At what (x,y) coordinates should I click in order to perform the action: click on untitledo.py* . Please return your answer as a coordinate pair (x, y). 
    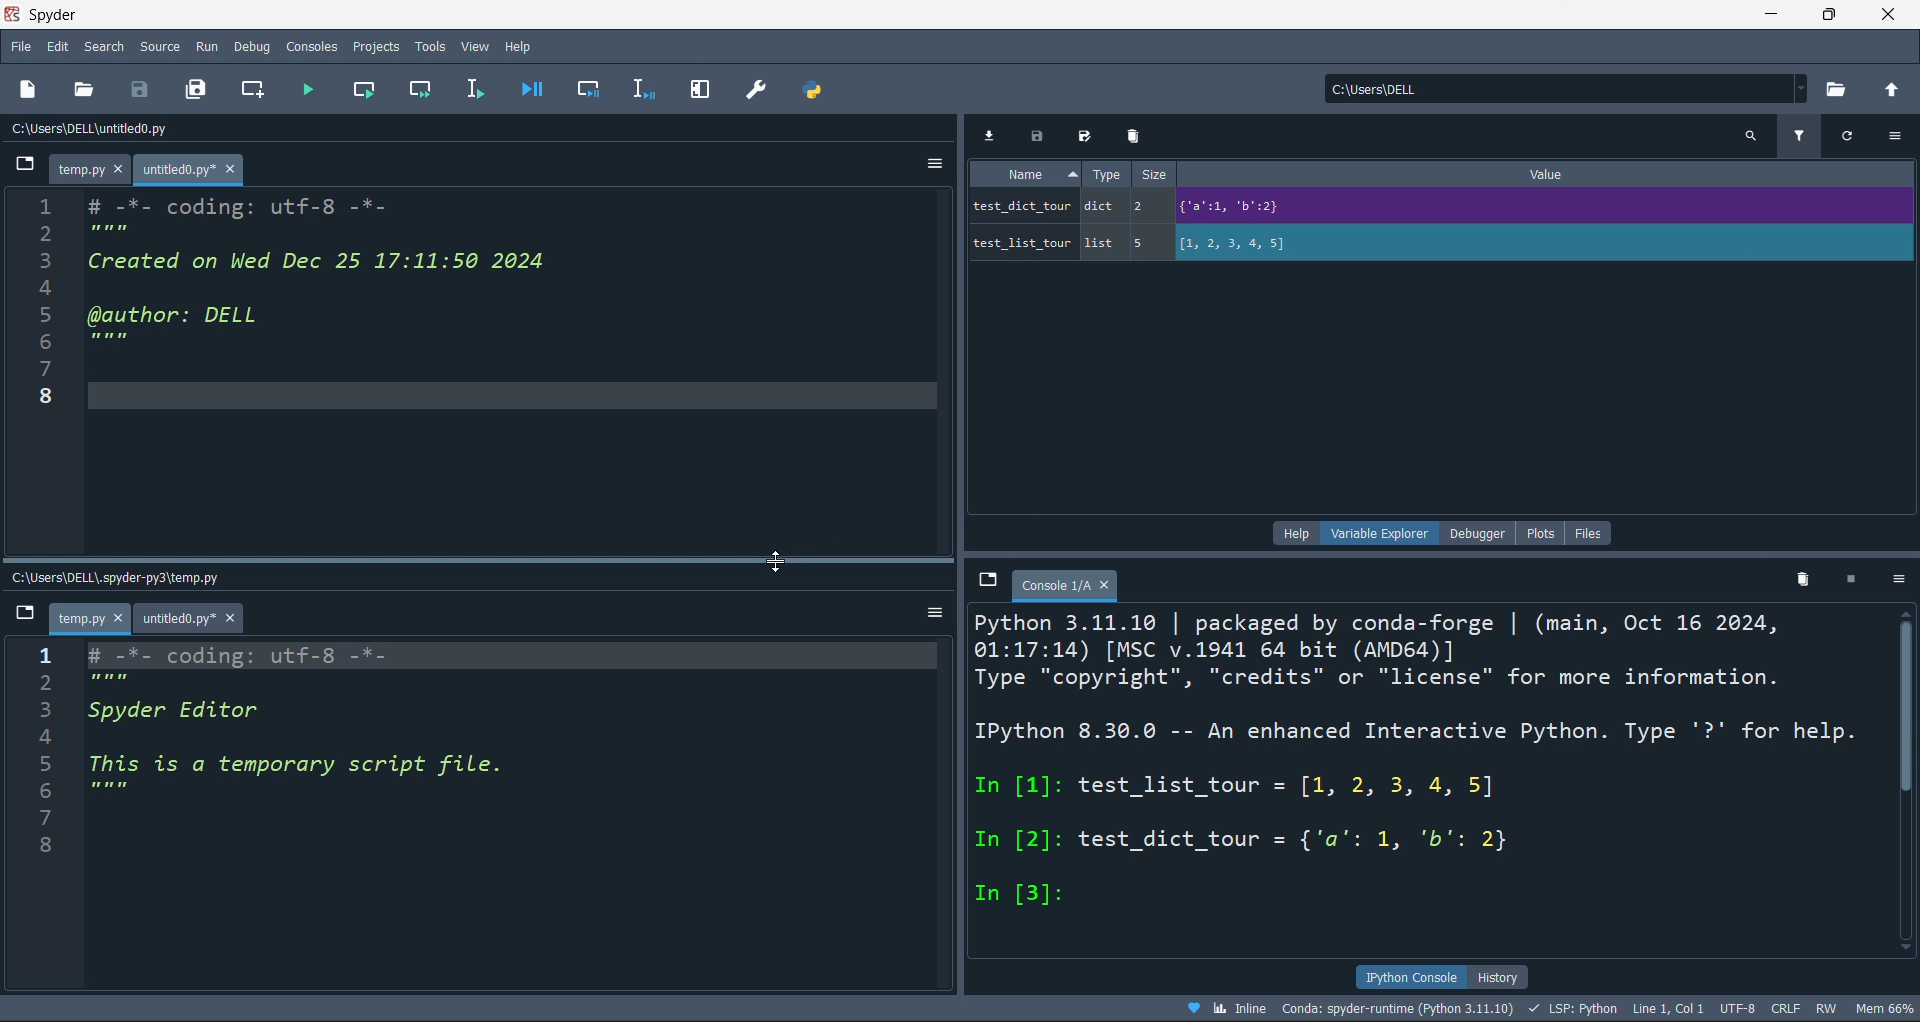
    Looking at the image, I should click on (200, 617).